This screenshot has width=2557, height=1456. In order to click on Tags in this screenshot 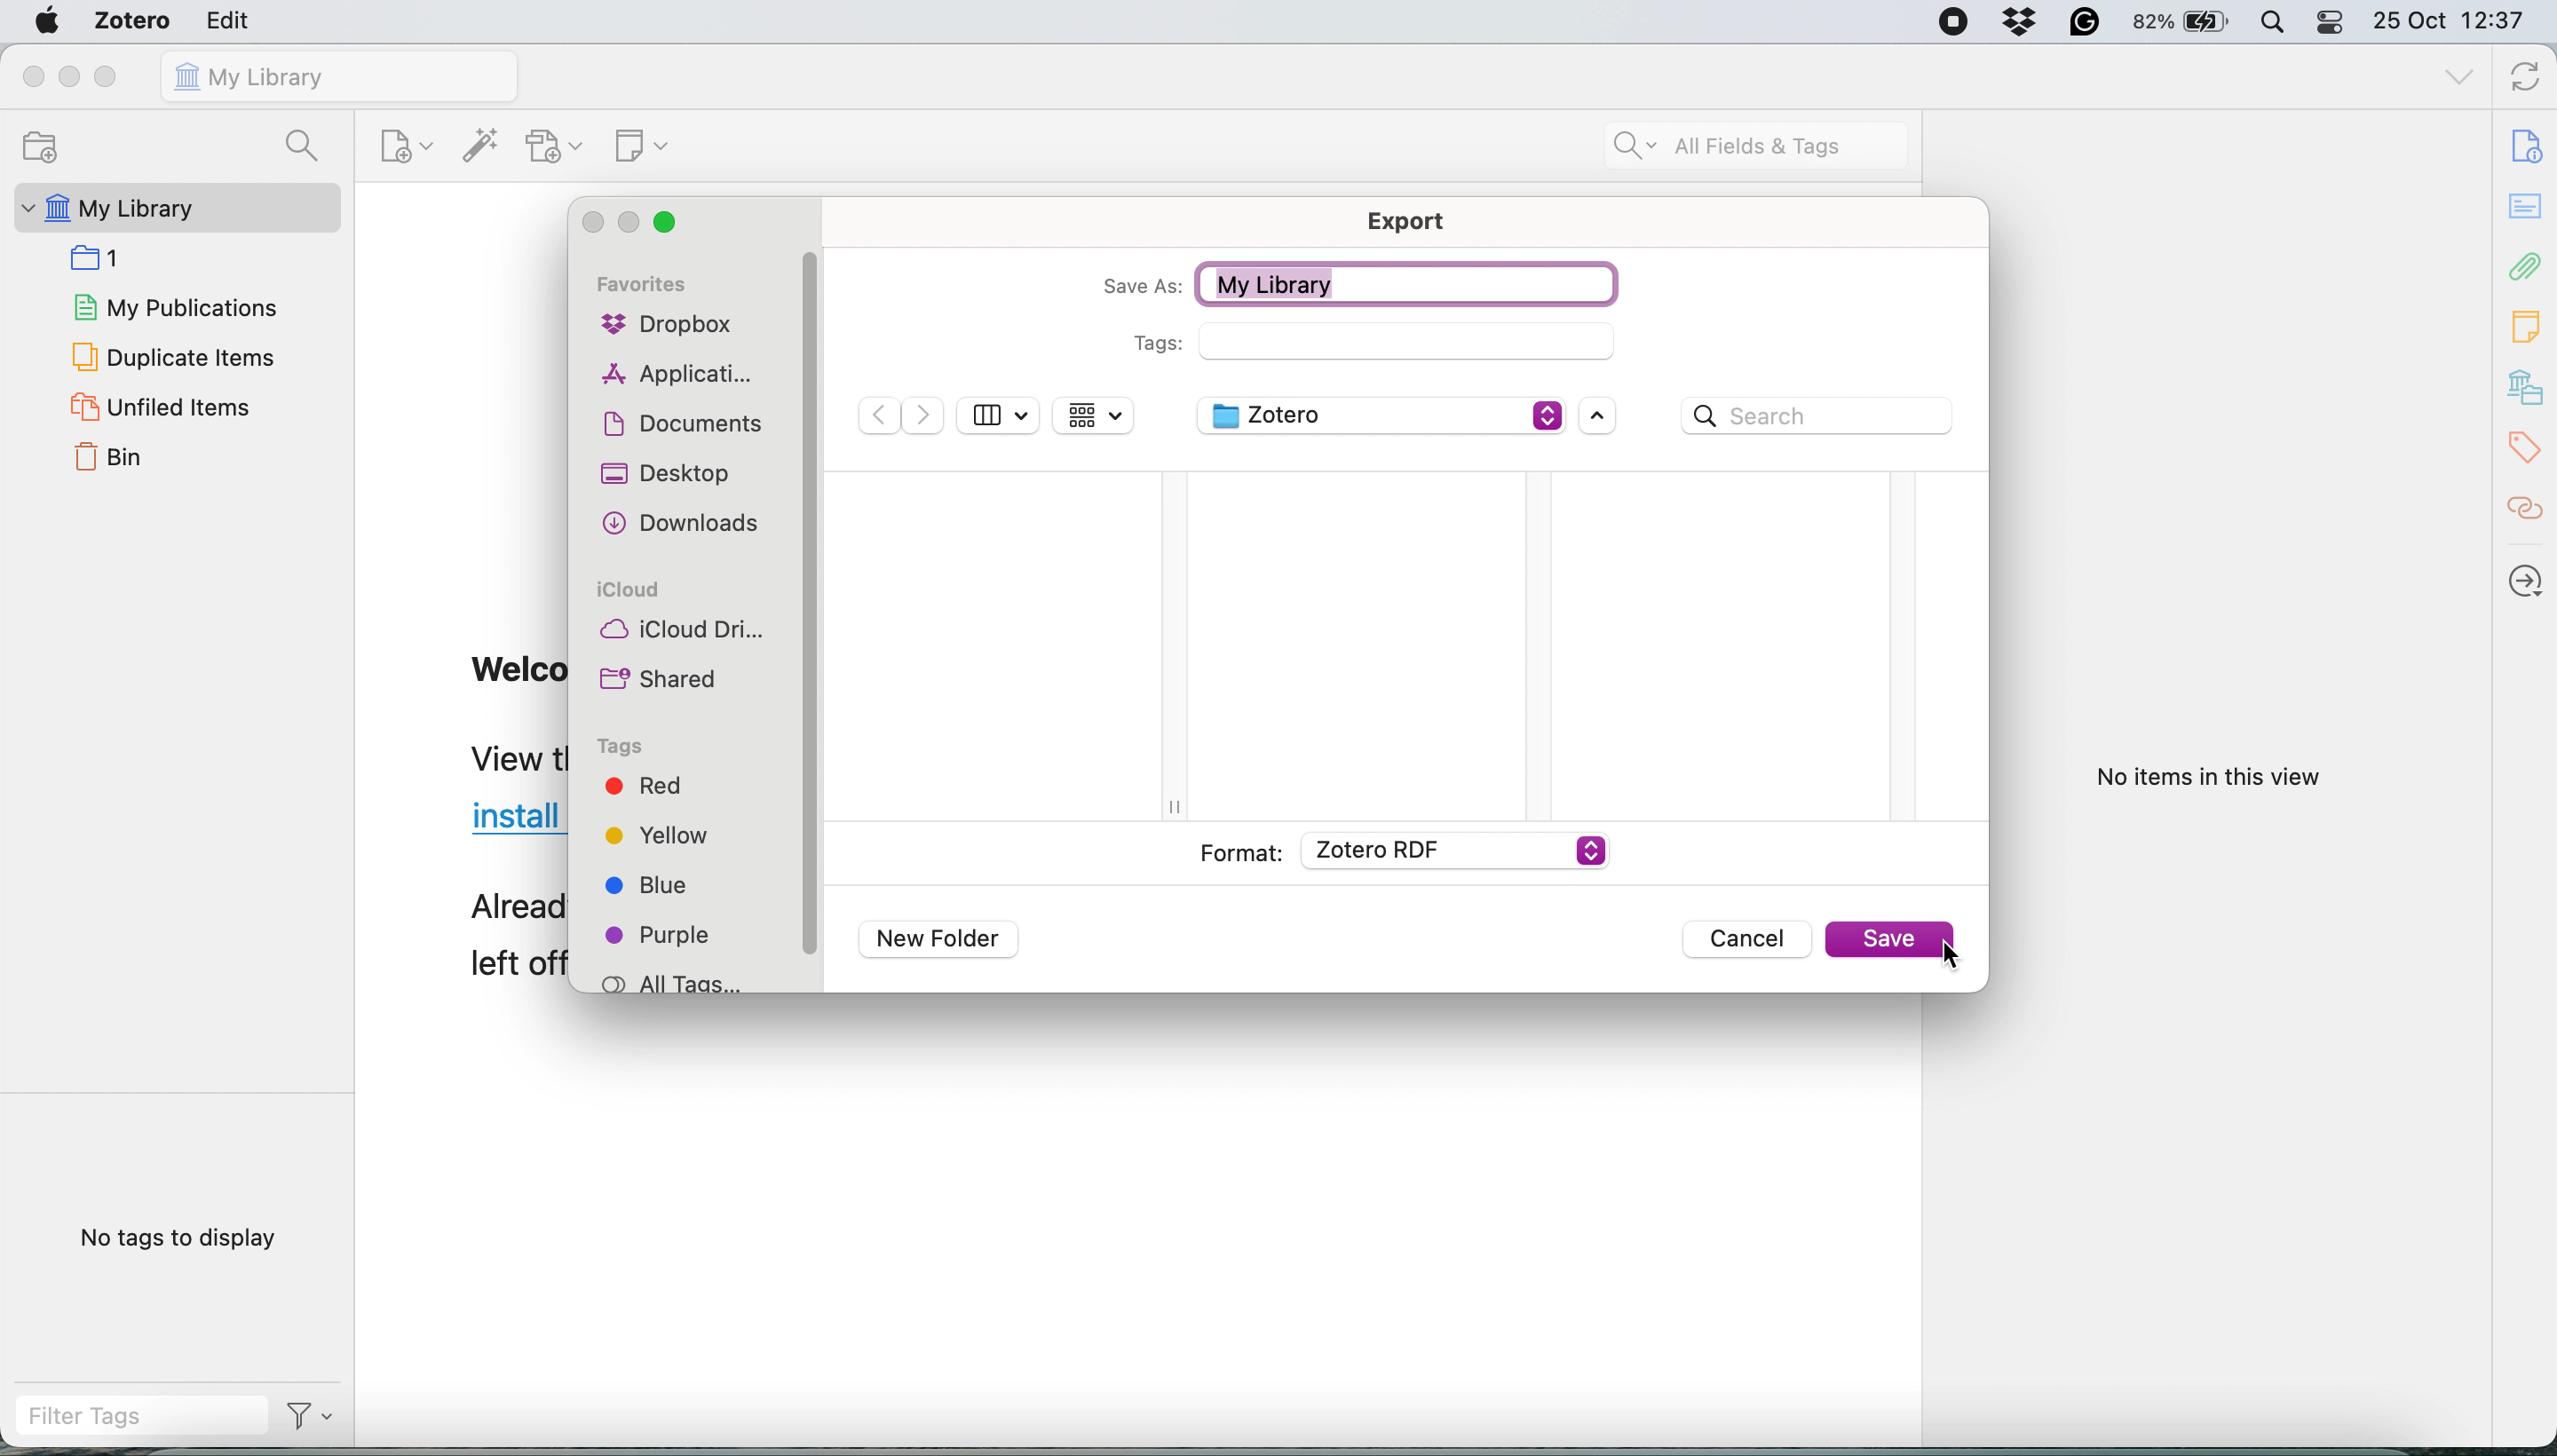, I will do `click(620, 747)`.